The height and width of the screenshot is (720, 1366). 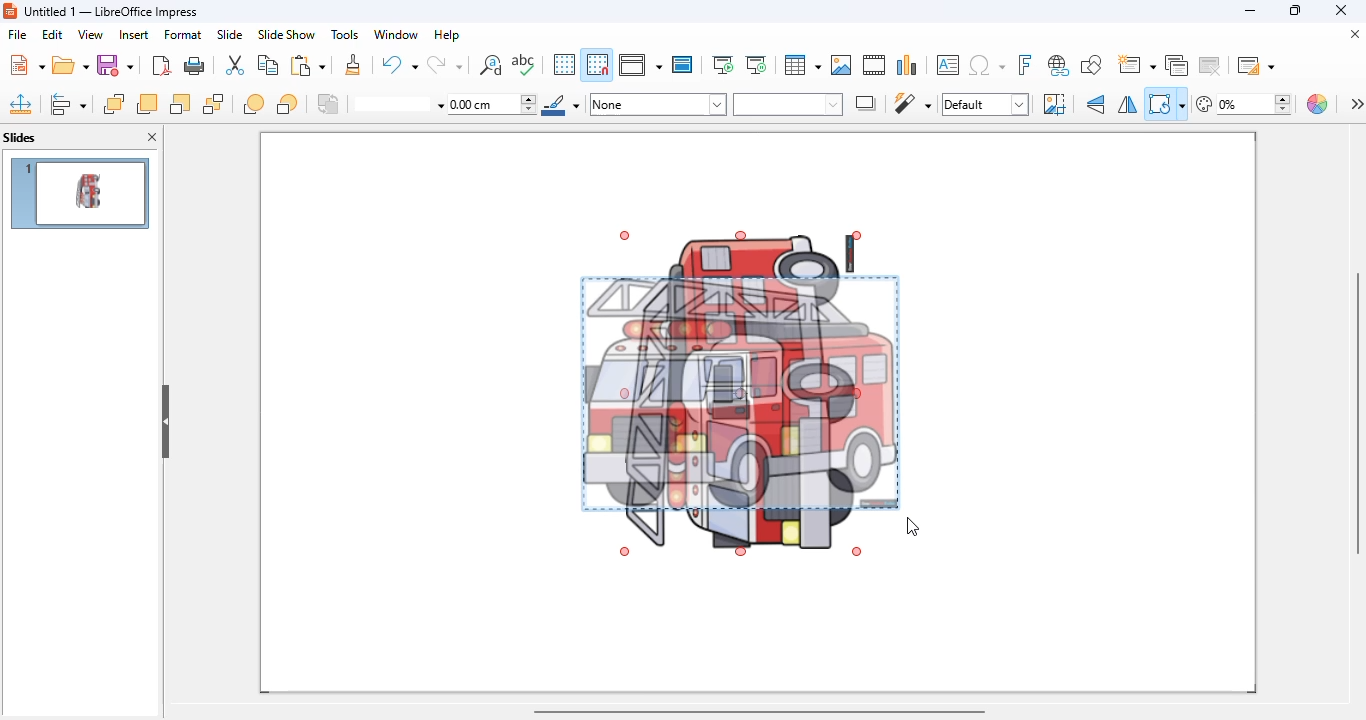 I want to click on in front of objects, so click(x=254, y=104).